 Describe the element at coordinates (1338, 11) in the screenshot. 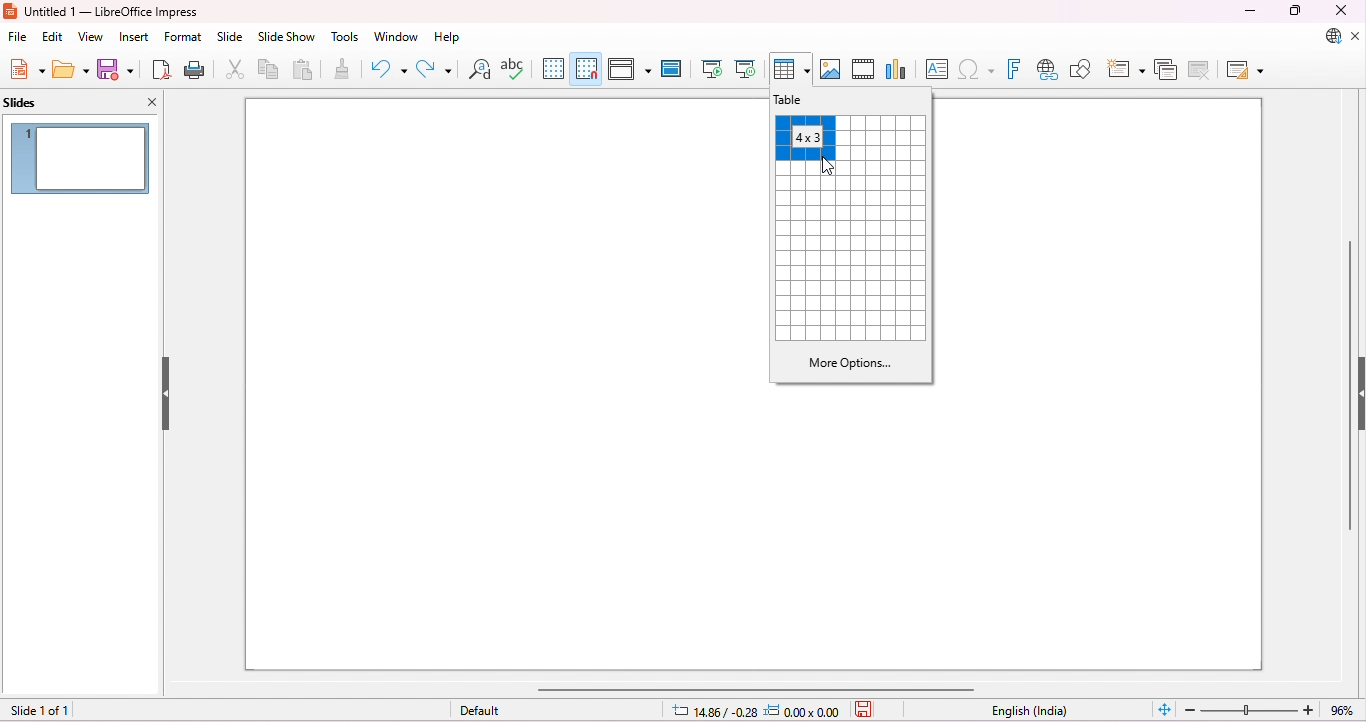

I see `close` at that location.